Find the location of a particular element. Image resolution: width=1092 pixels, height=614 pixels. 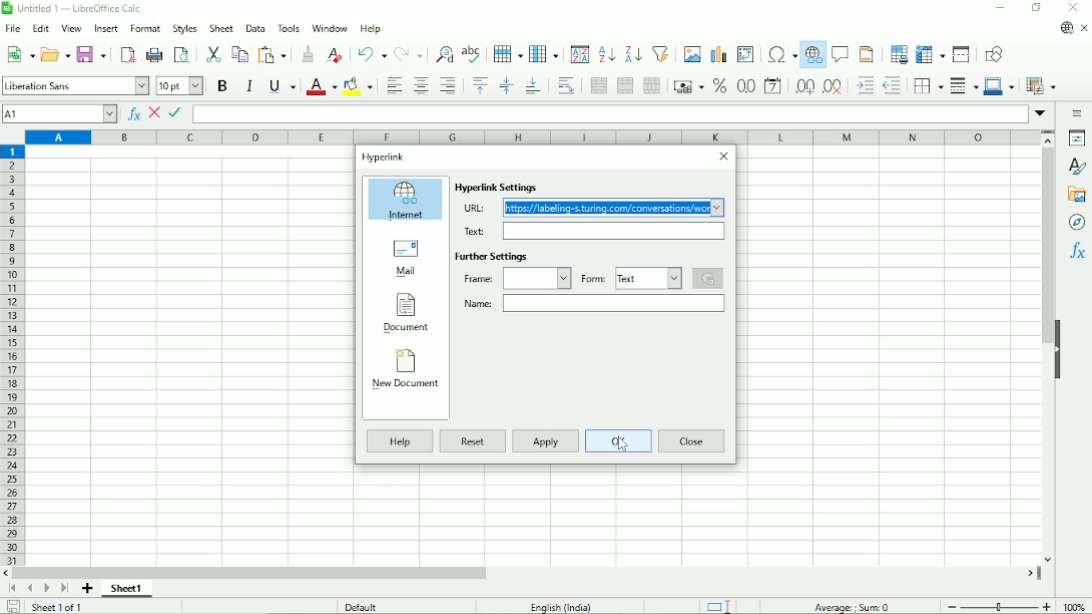

Name is located at coordinates (477, 304).